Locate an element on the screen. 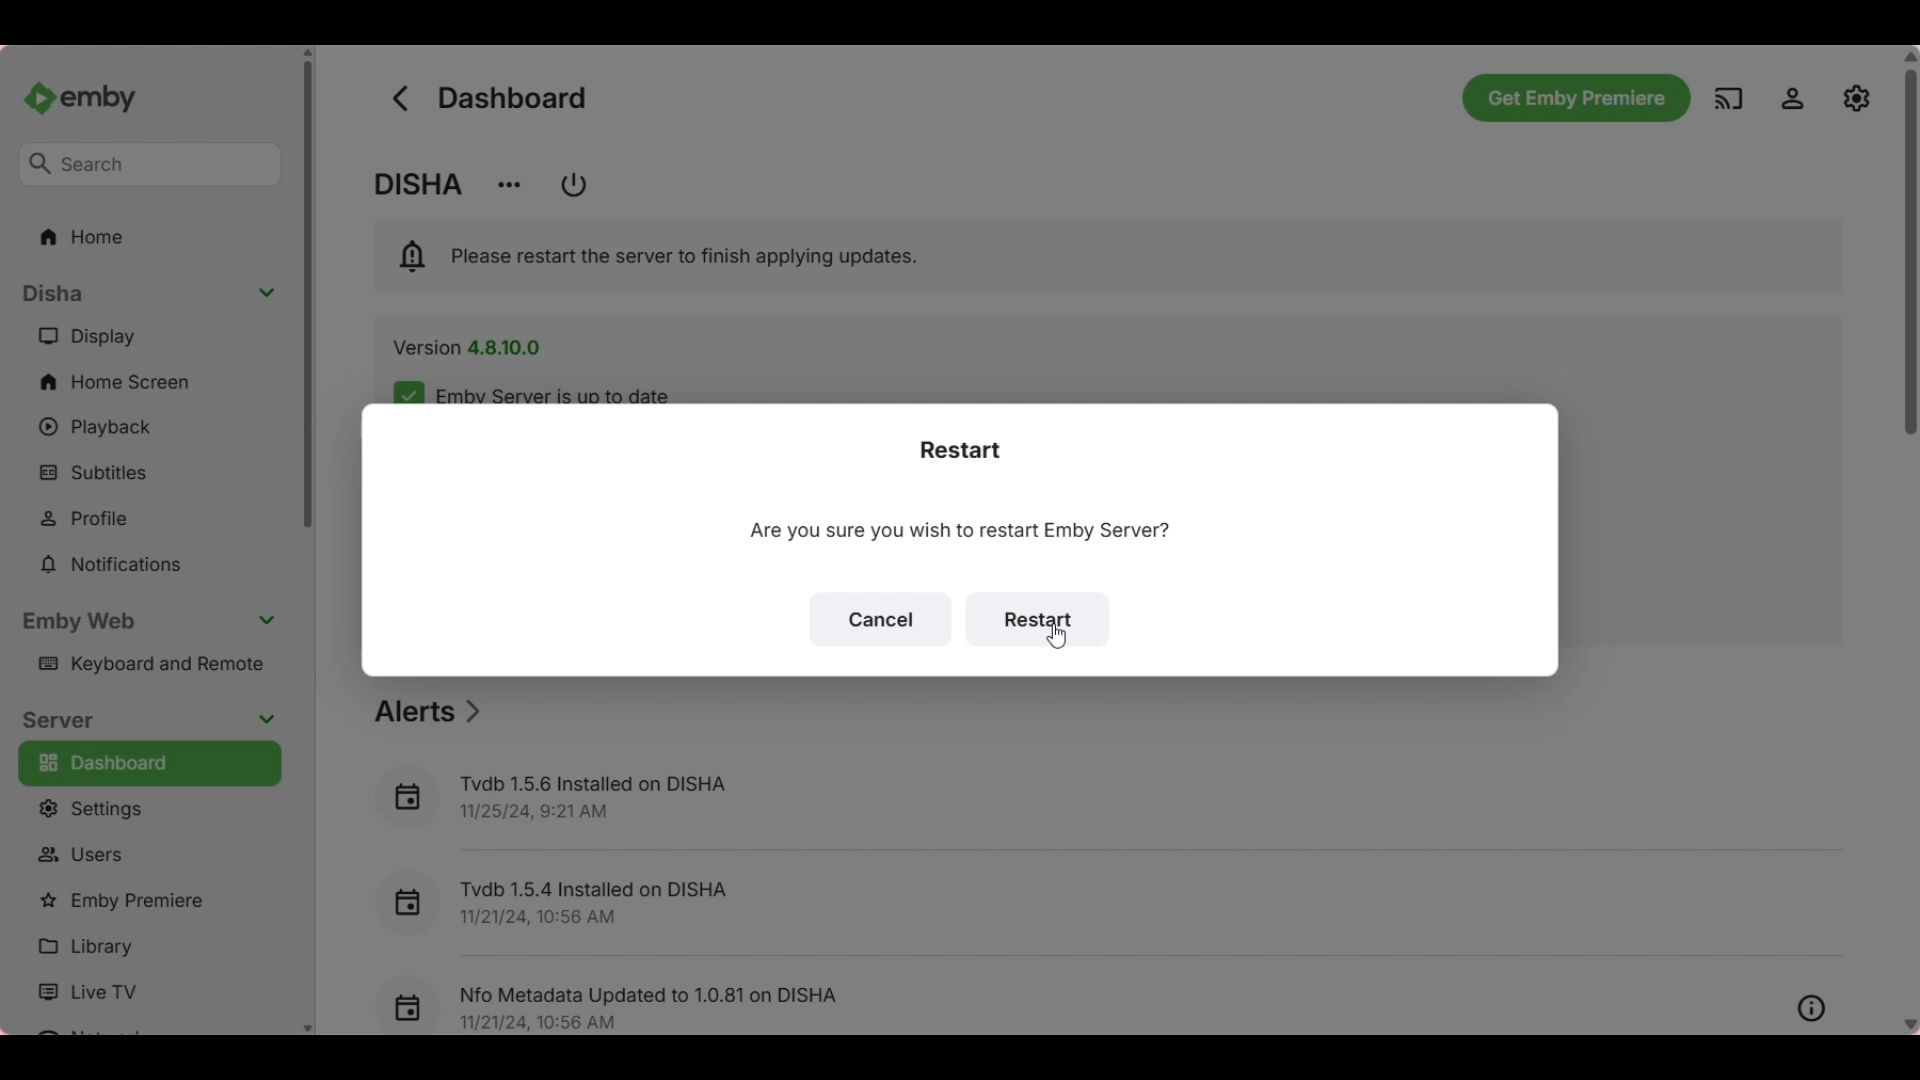 This screenshot has width=1920, height=1080. Go to home button/Name and image of Emby is located at coordinates (79, 99).